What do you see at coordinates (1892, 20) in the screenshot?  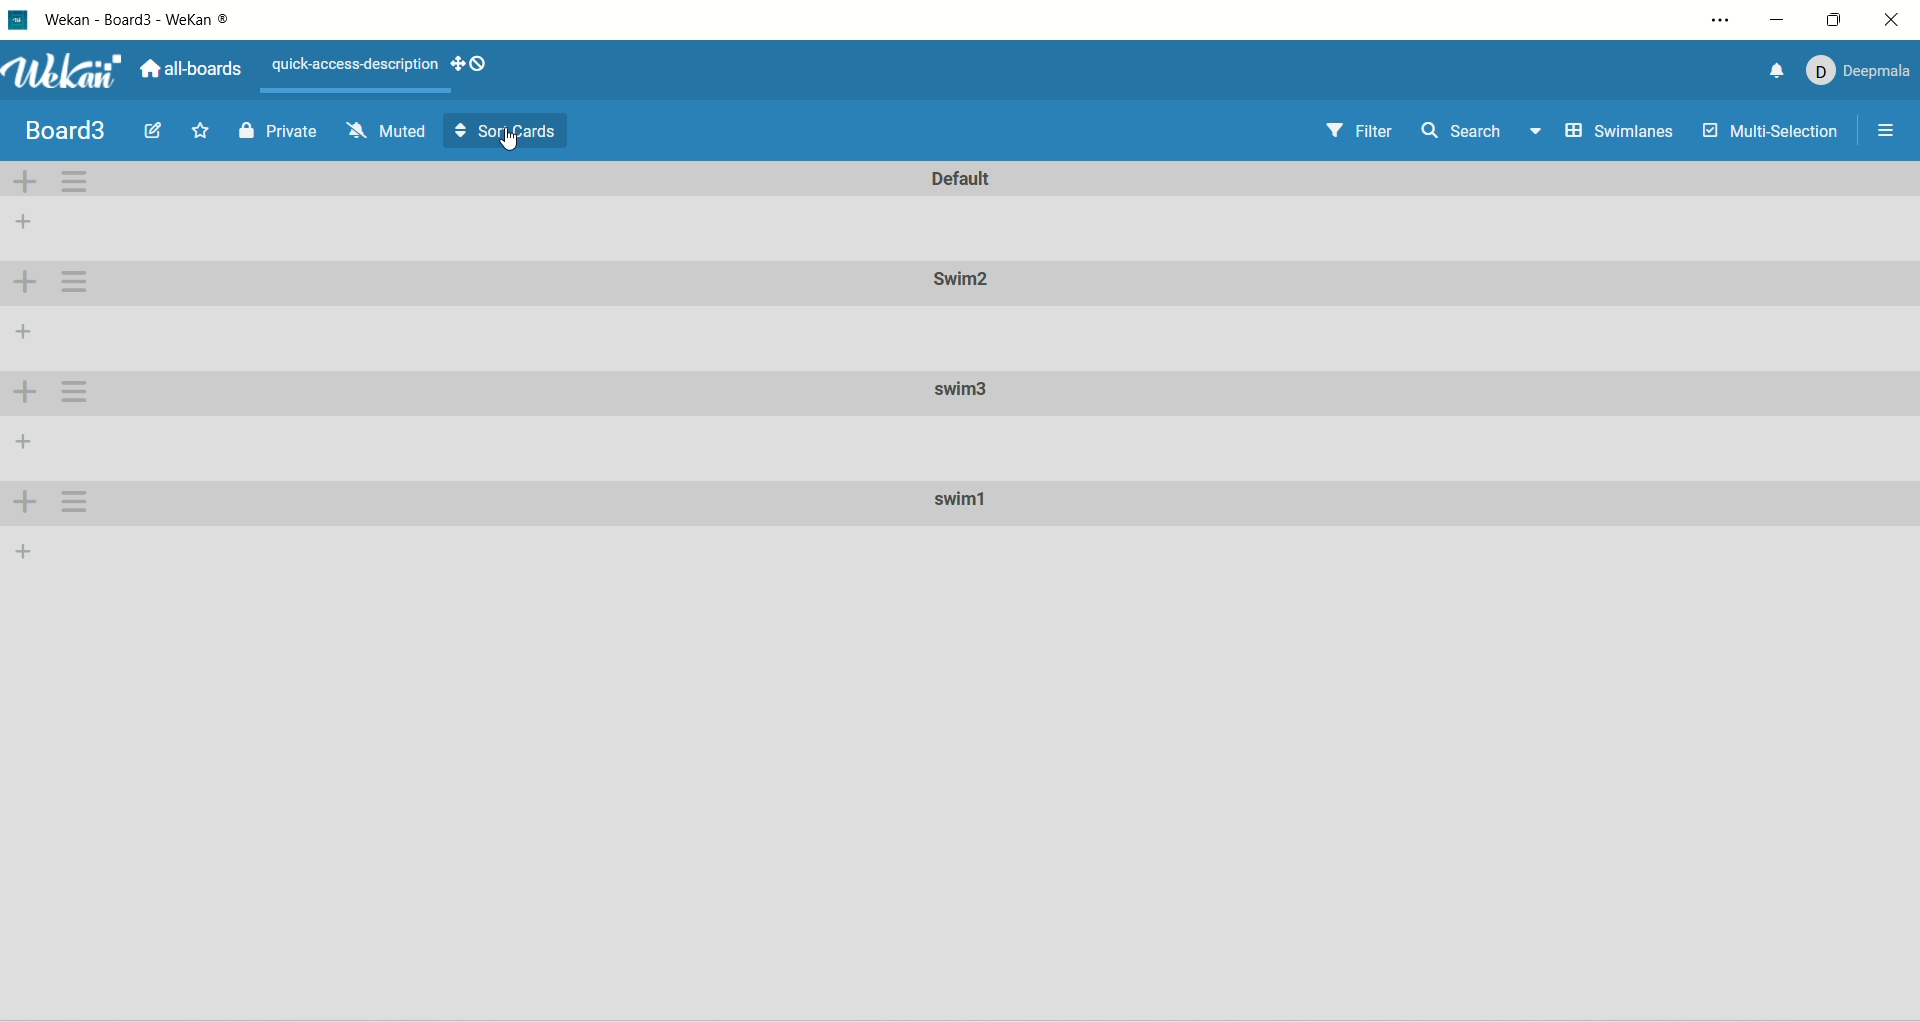 I see `close` at bounding box center [1892, 20].